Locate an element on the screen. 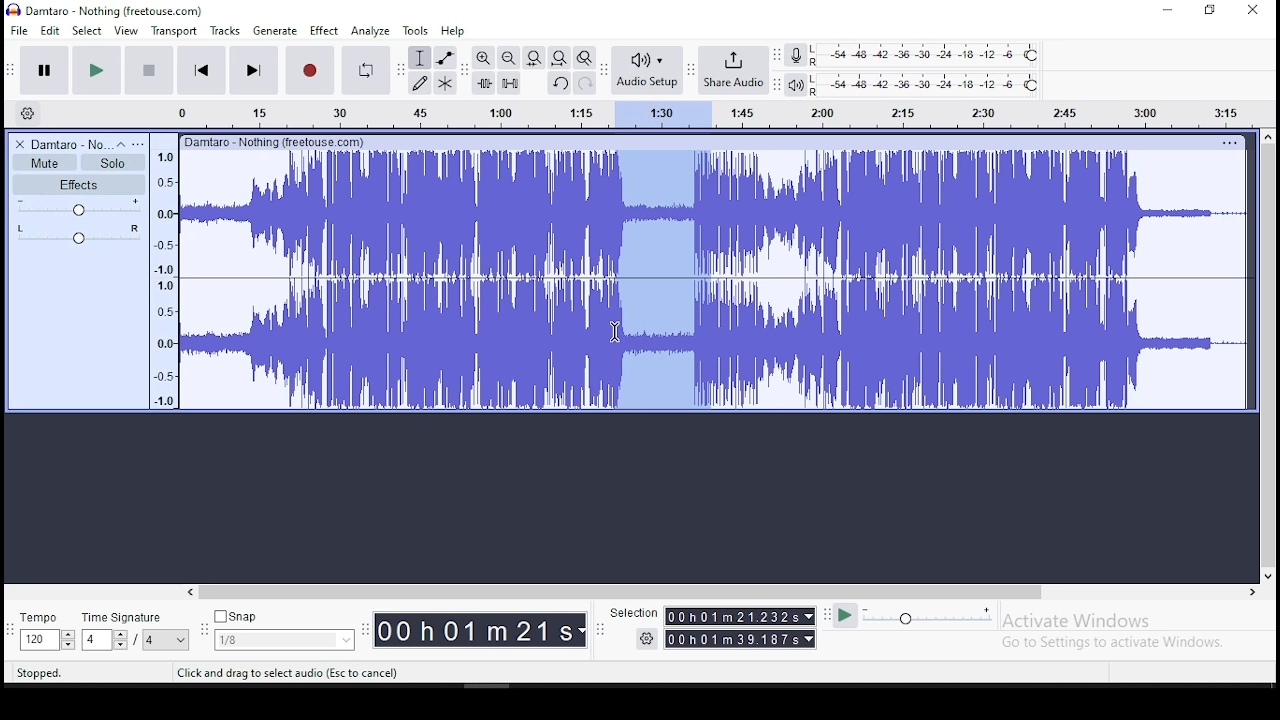 The image size is (1280, 720). Damtaro No is located at coordinates (70, 144).